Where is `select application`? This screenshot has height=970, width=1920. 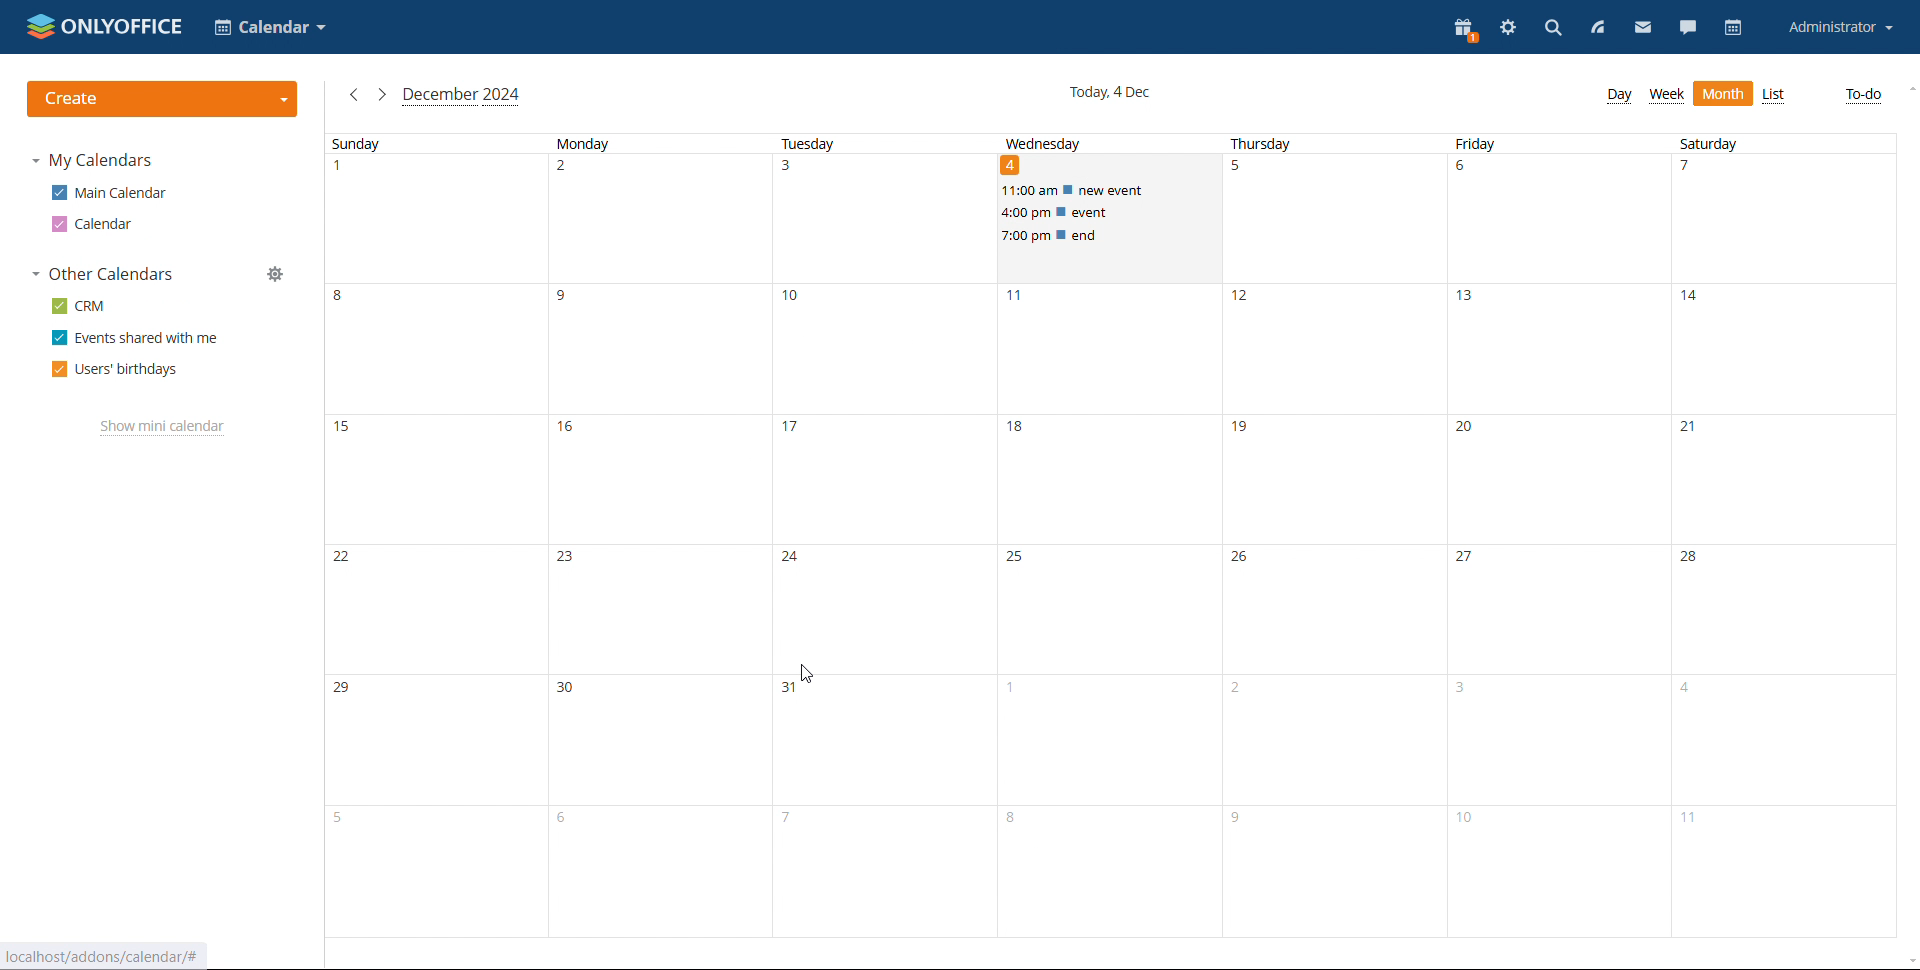 select application is located at coordinates (268, 27).